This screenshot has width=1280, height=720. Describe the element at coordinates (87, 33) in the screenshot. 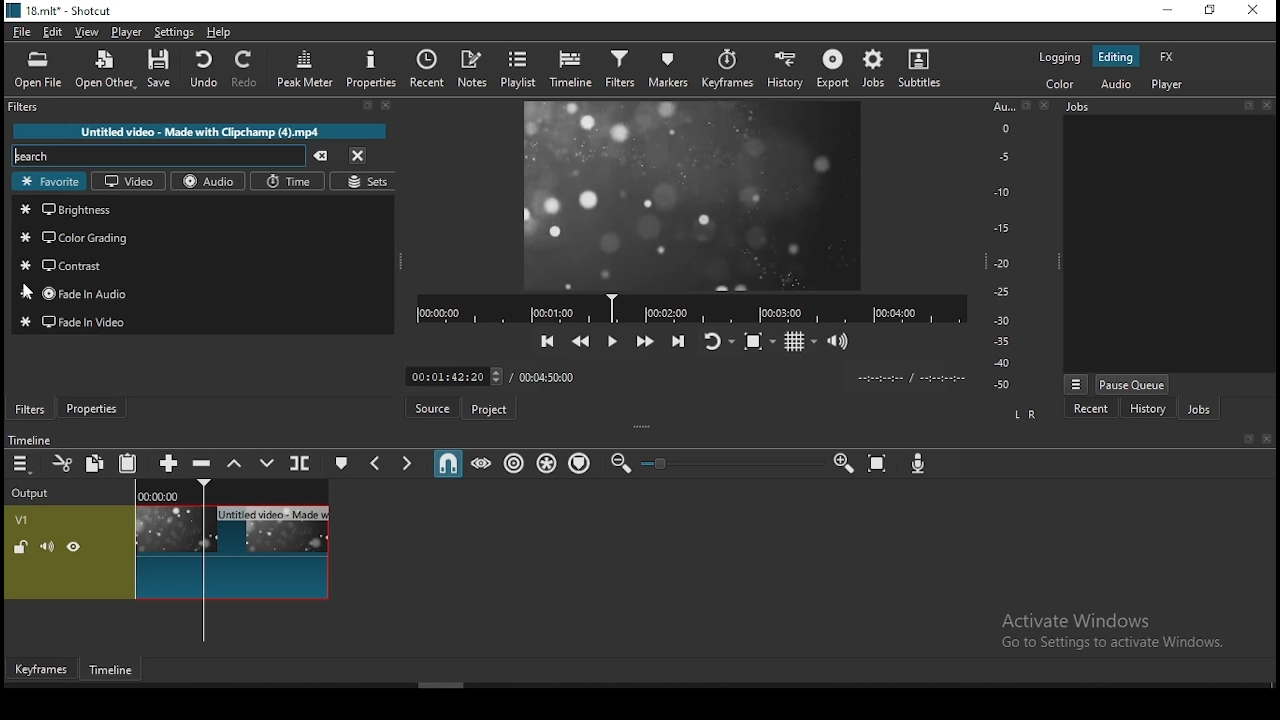

I see `view` at that location.